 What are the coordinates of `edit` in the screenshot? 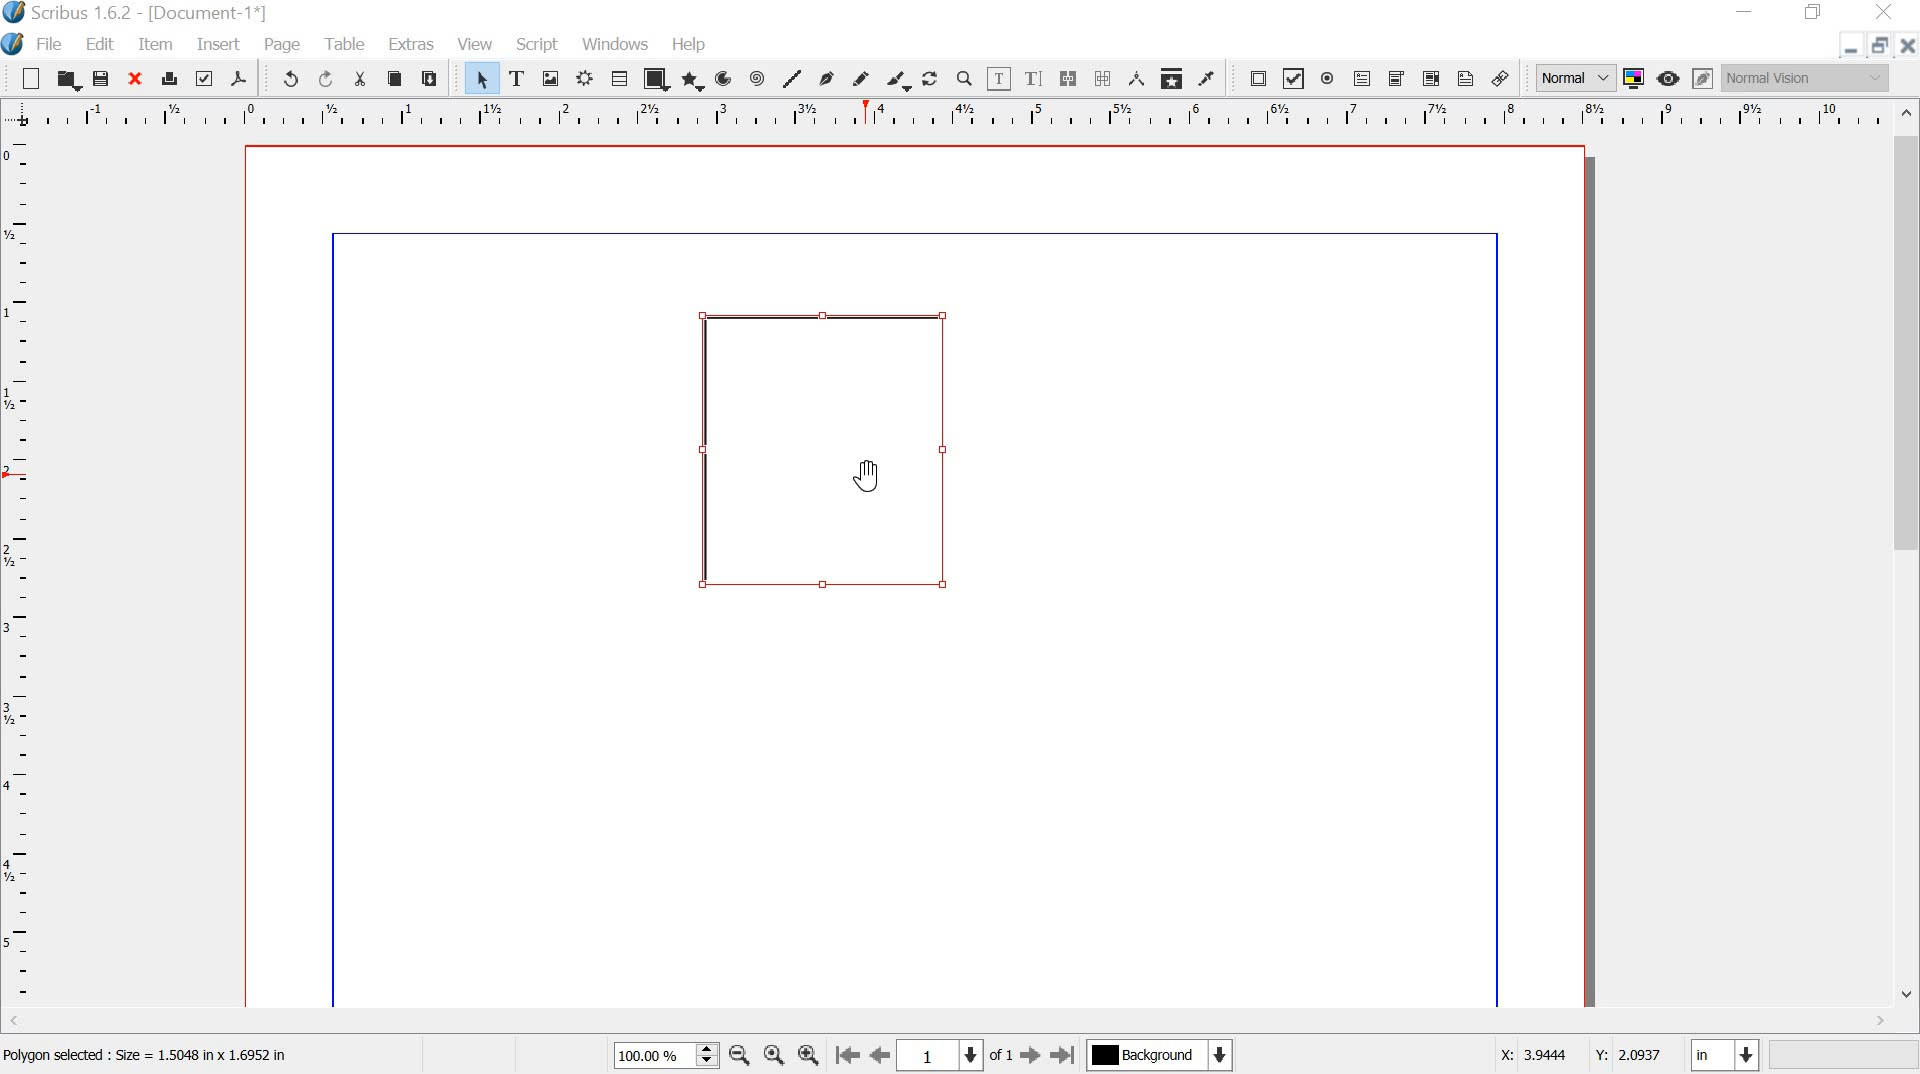 It's located at (100, 44).